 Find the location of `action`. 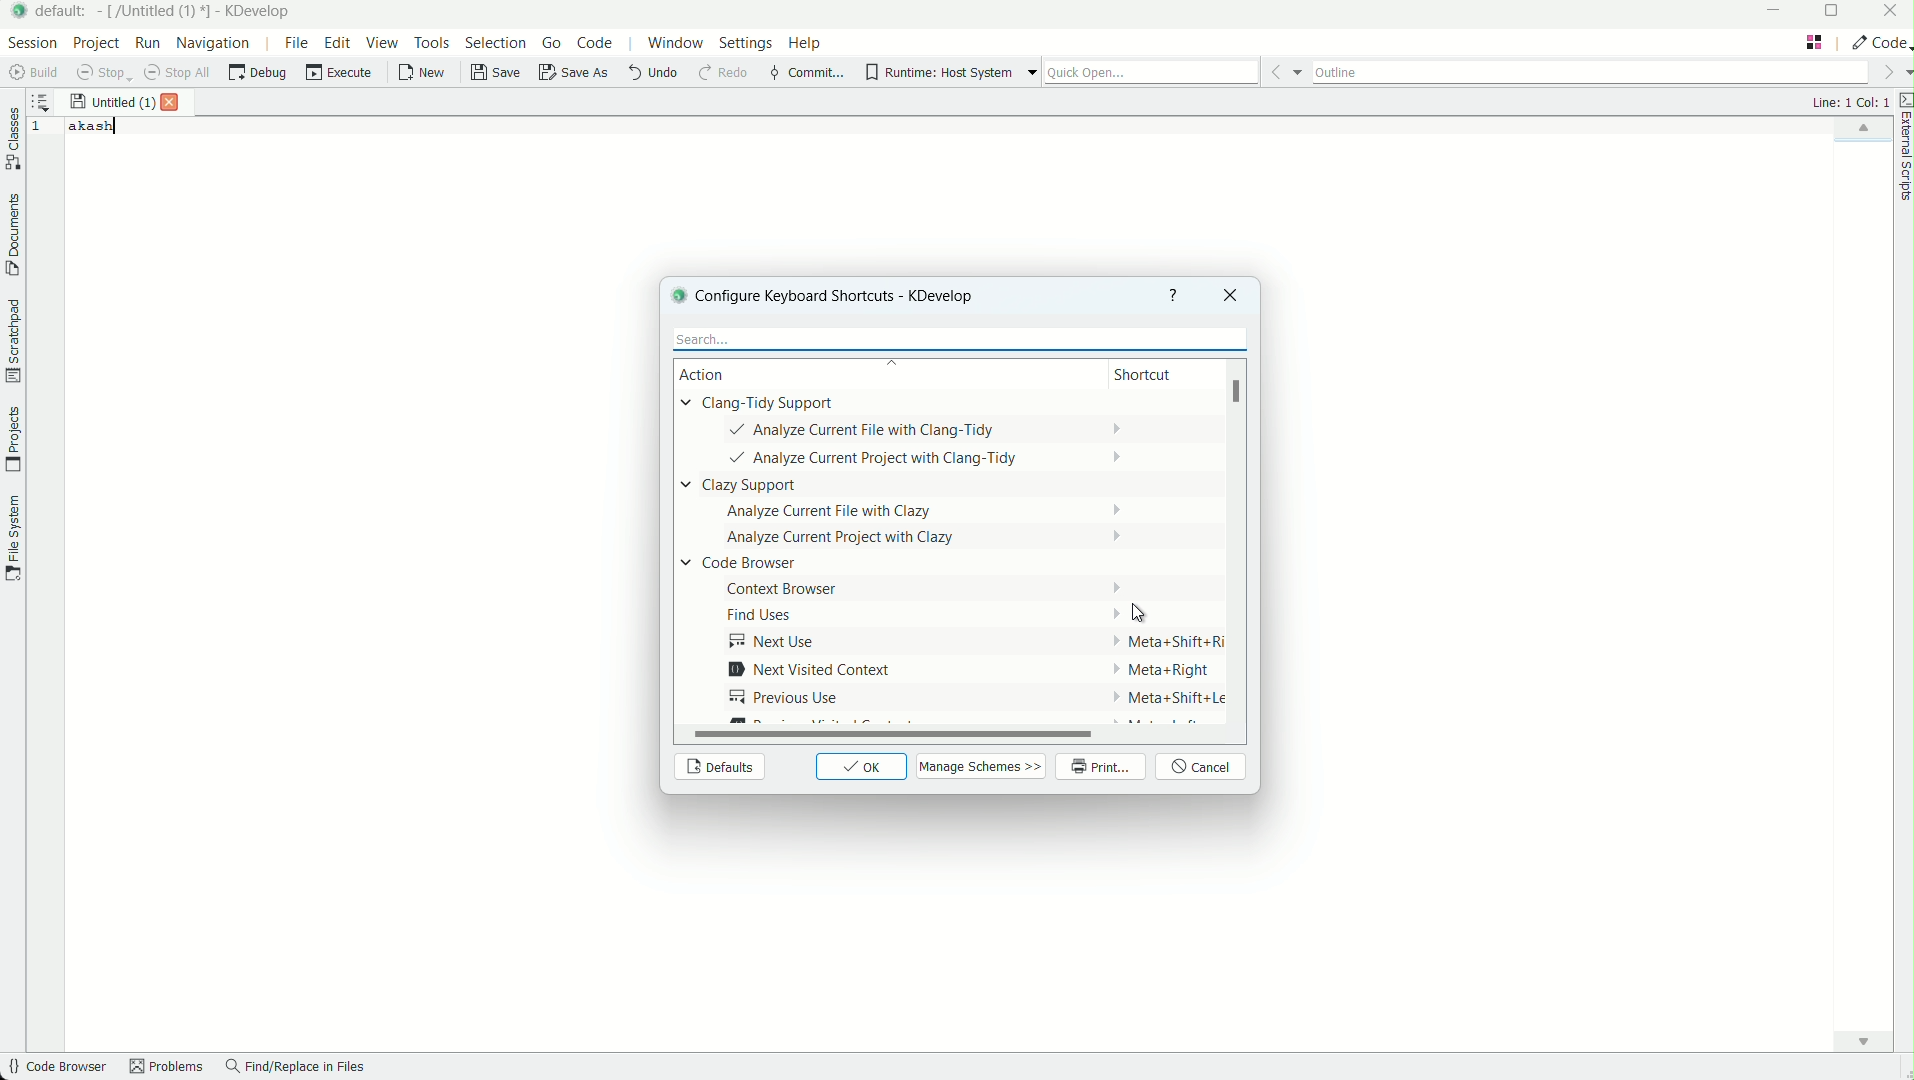

action is located at coordinates (715, 374).